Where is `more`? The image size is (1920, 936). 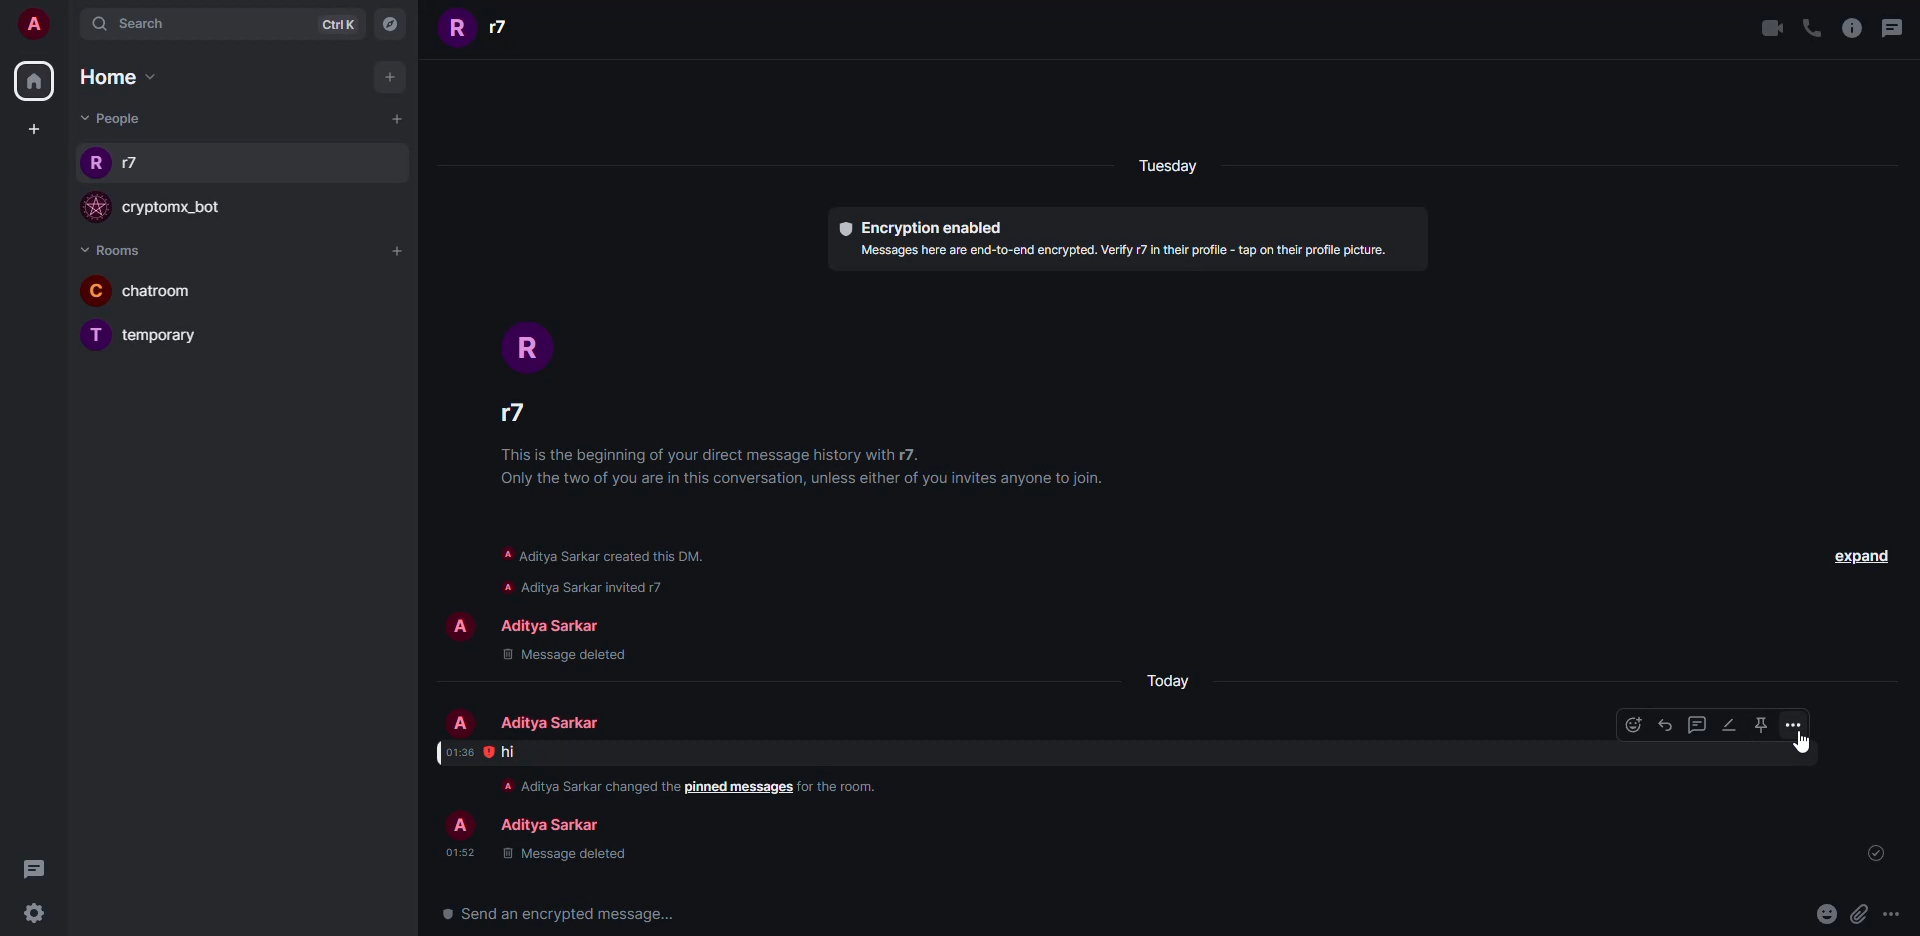
more is located at coordinates (1793, 725).